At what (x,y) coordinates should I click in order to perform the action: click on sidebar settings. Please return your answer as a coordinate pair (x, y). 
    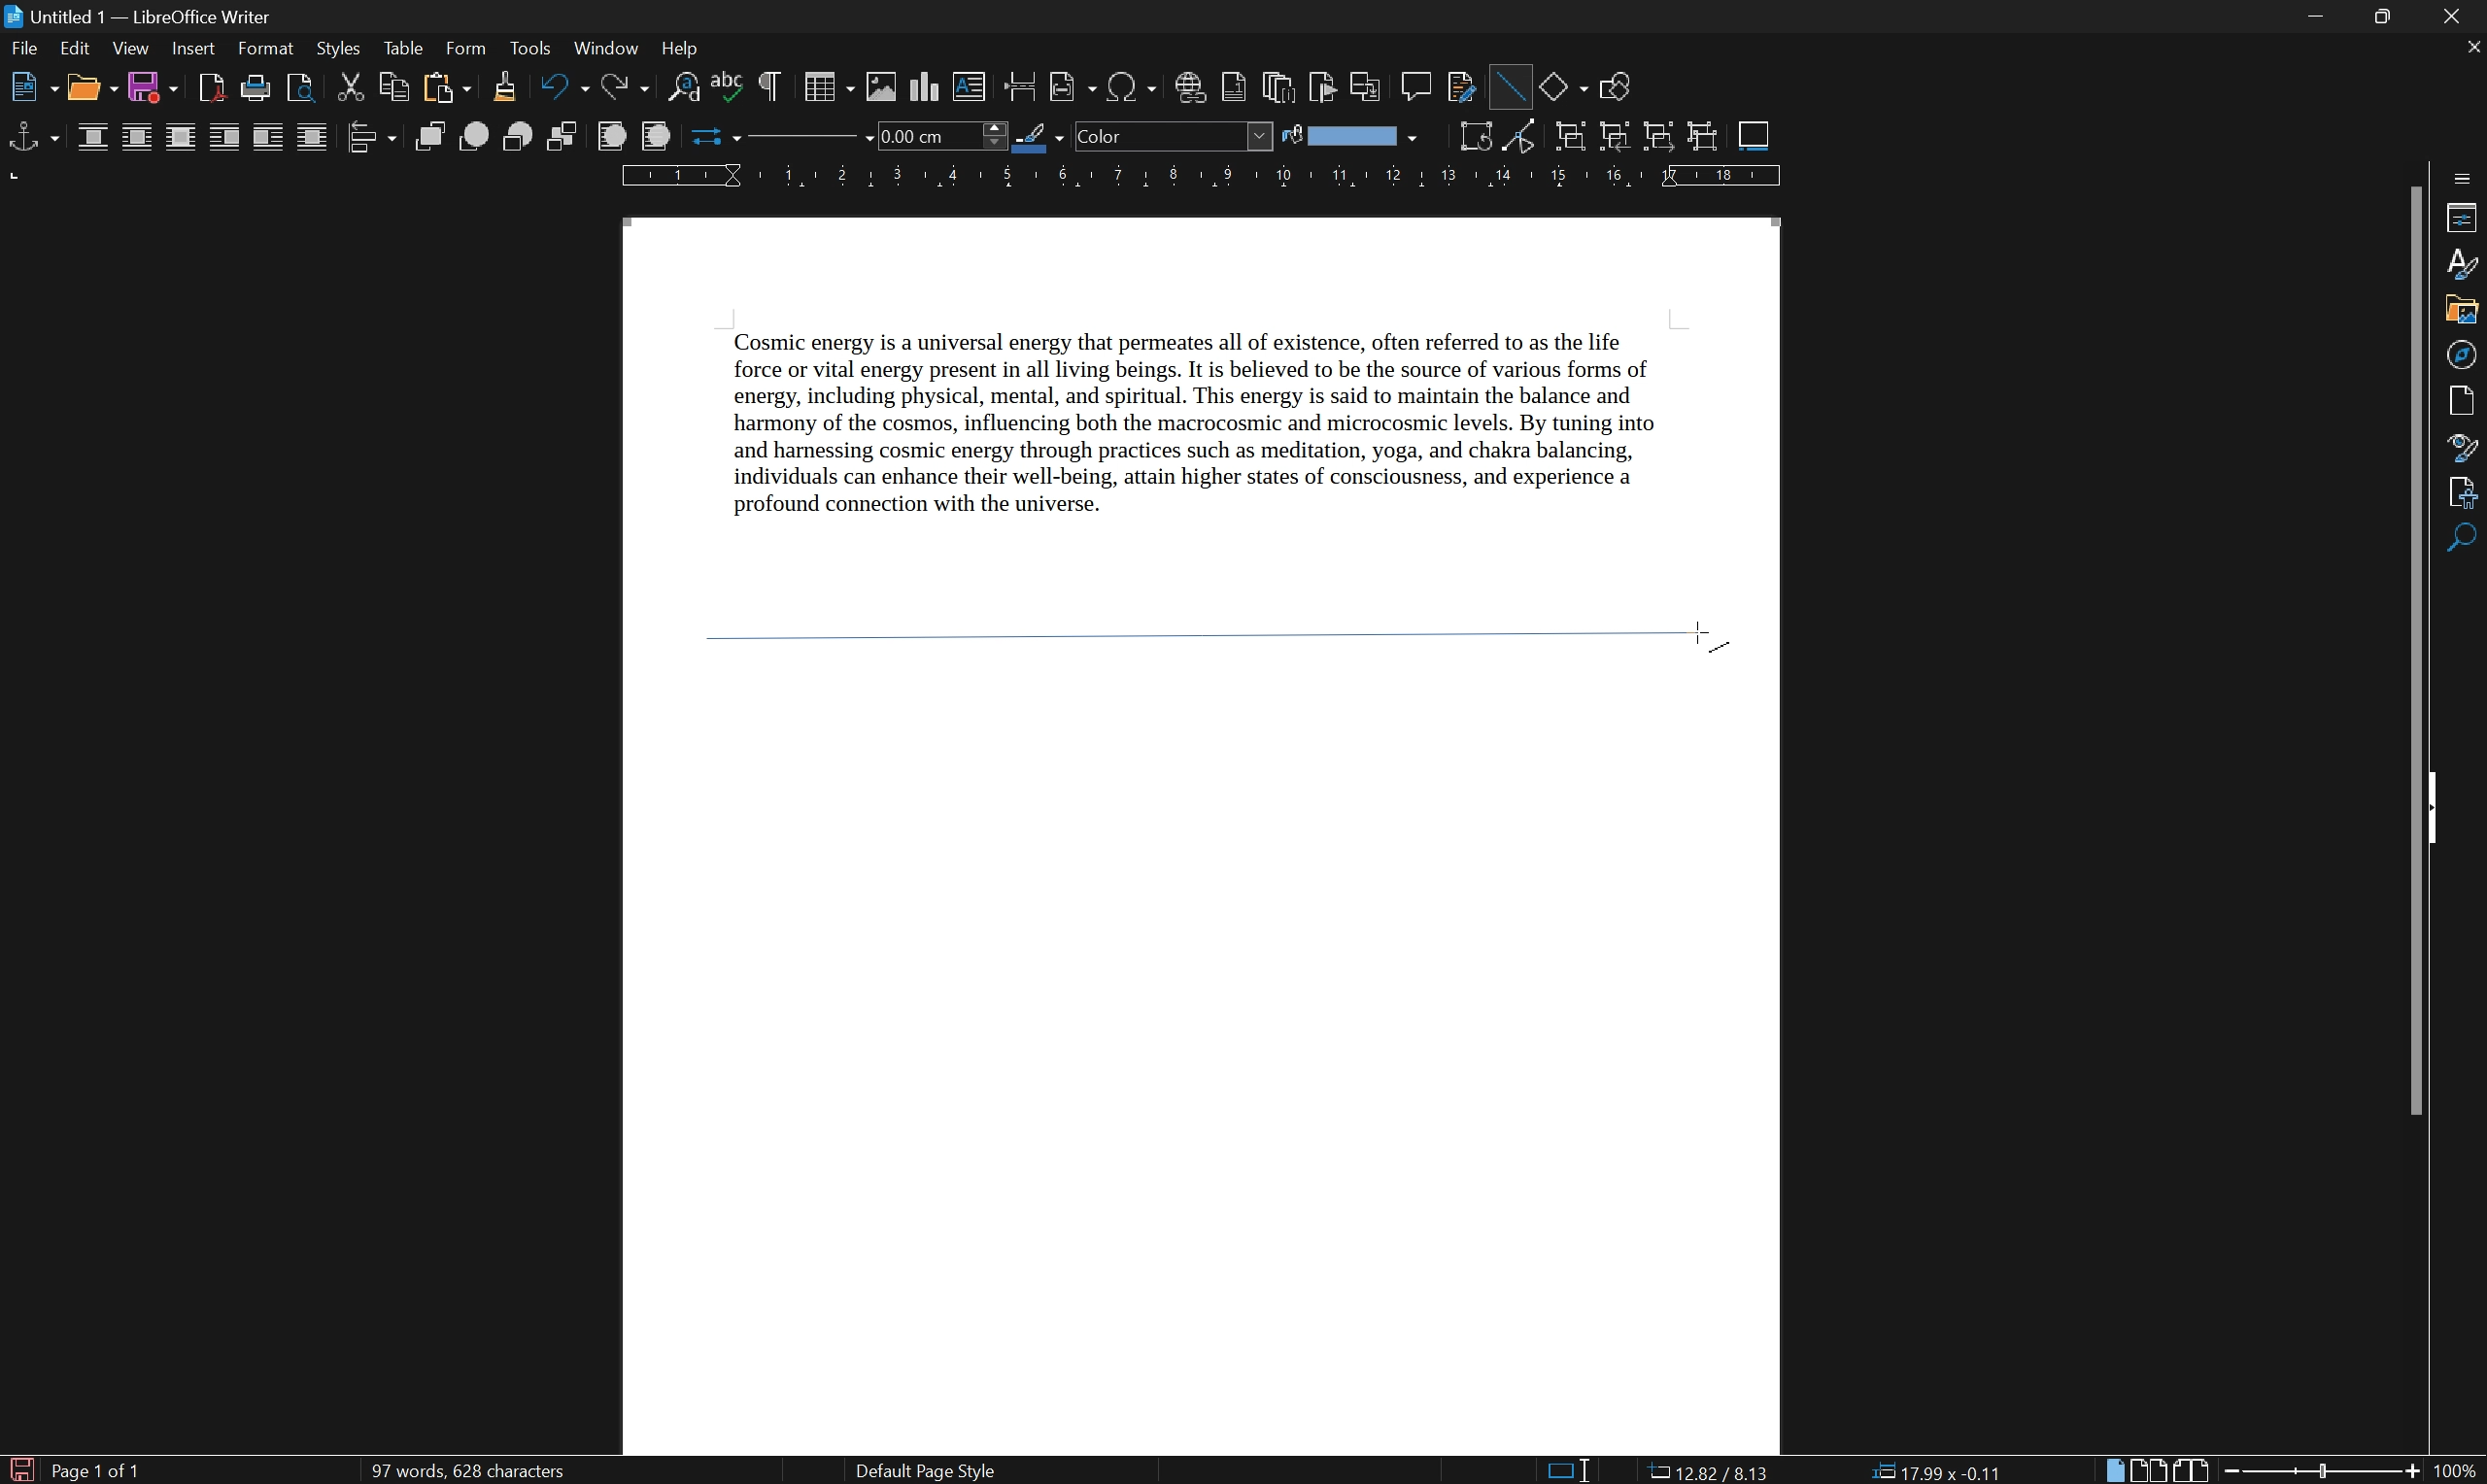
    Looking at the image, I should click on (2464, 175).